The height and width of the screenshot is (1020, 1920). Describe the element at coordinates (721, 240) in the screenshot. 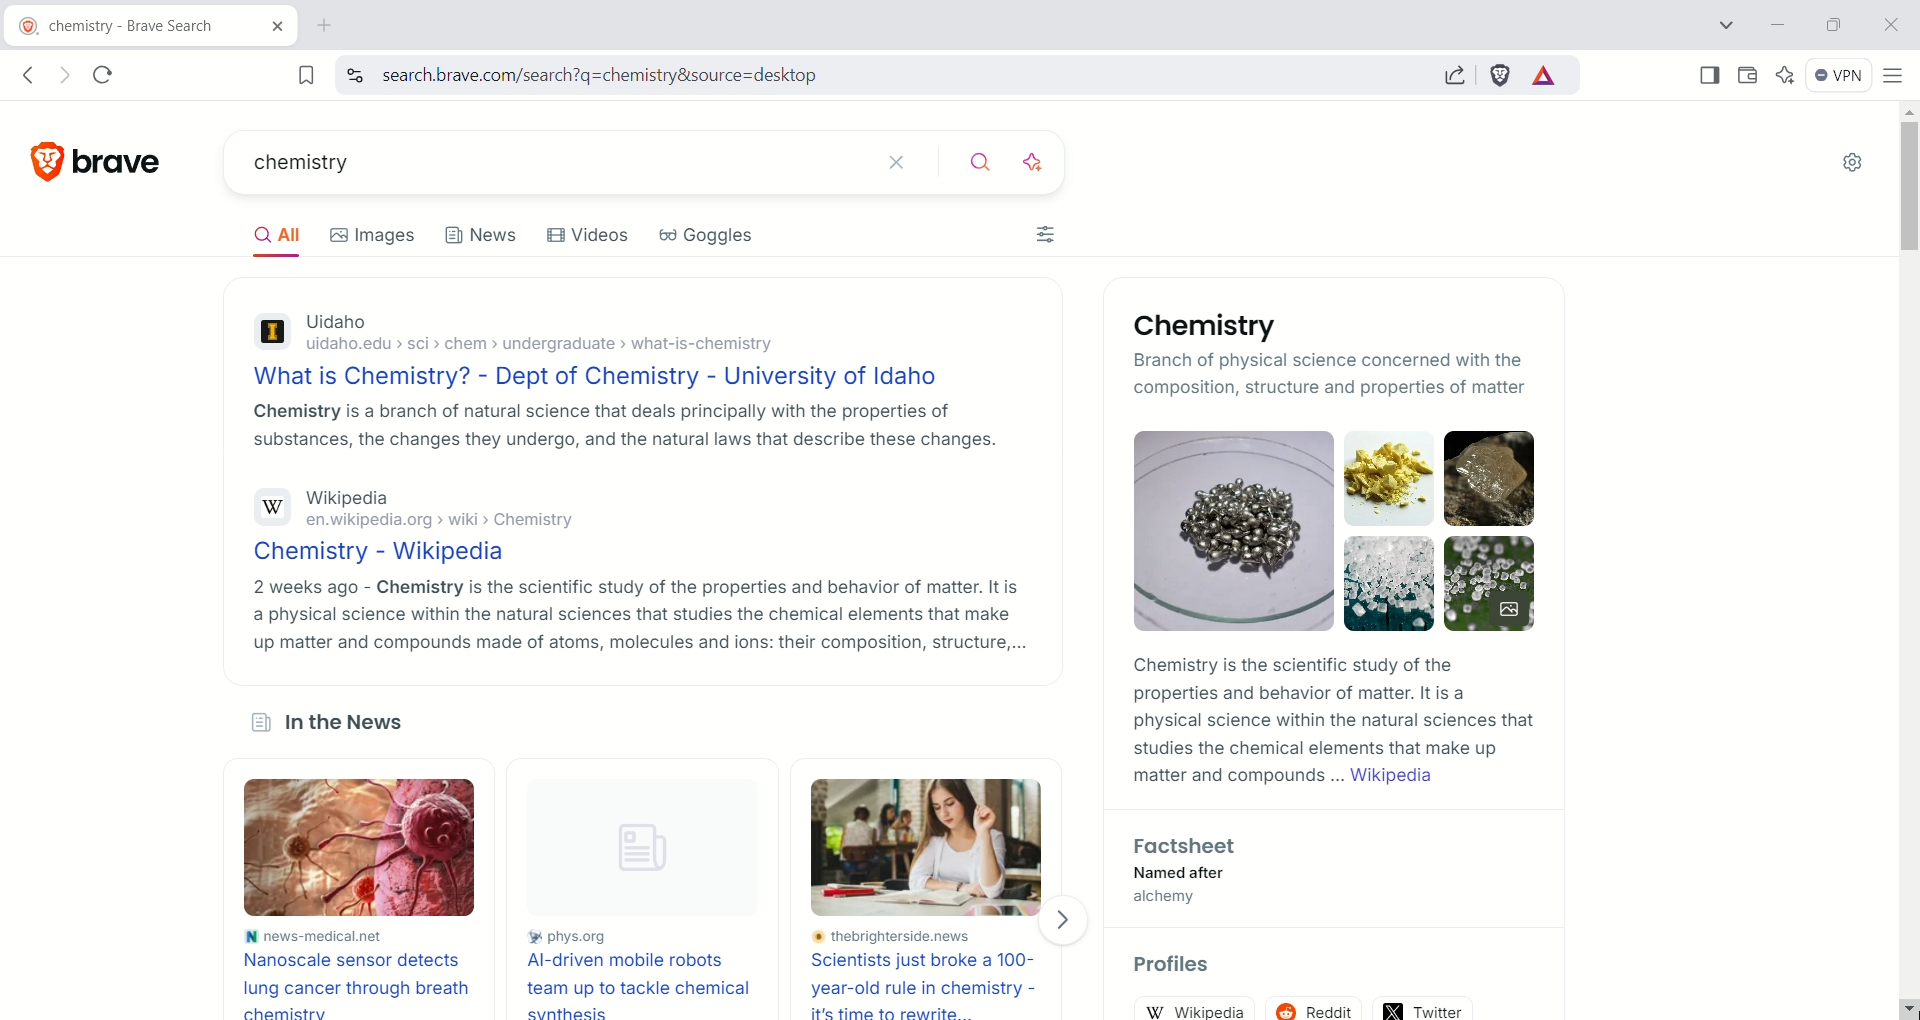

I see `Goggles` at that location.